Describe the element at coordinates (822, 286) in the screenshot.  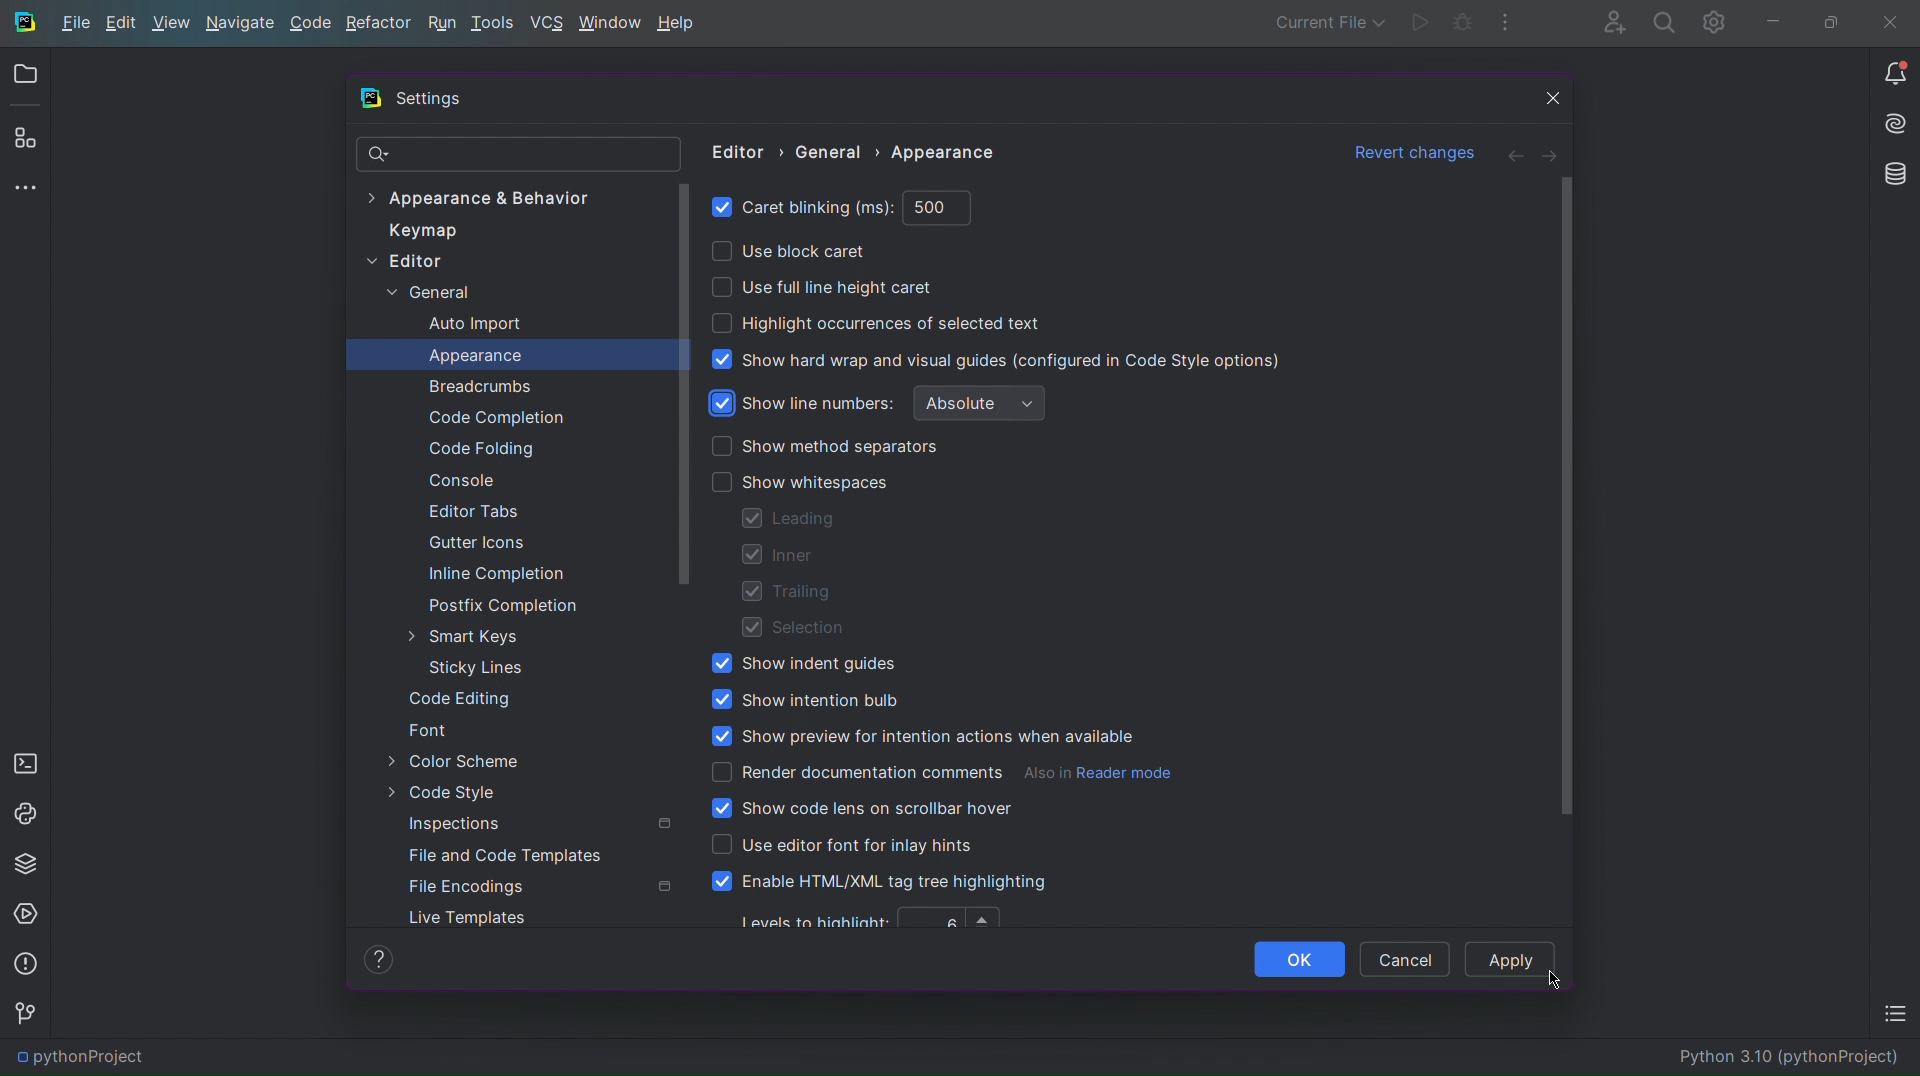
I see `Use full line height caret` at that location.